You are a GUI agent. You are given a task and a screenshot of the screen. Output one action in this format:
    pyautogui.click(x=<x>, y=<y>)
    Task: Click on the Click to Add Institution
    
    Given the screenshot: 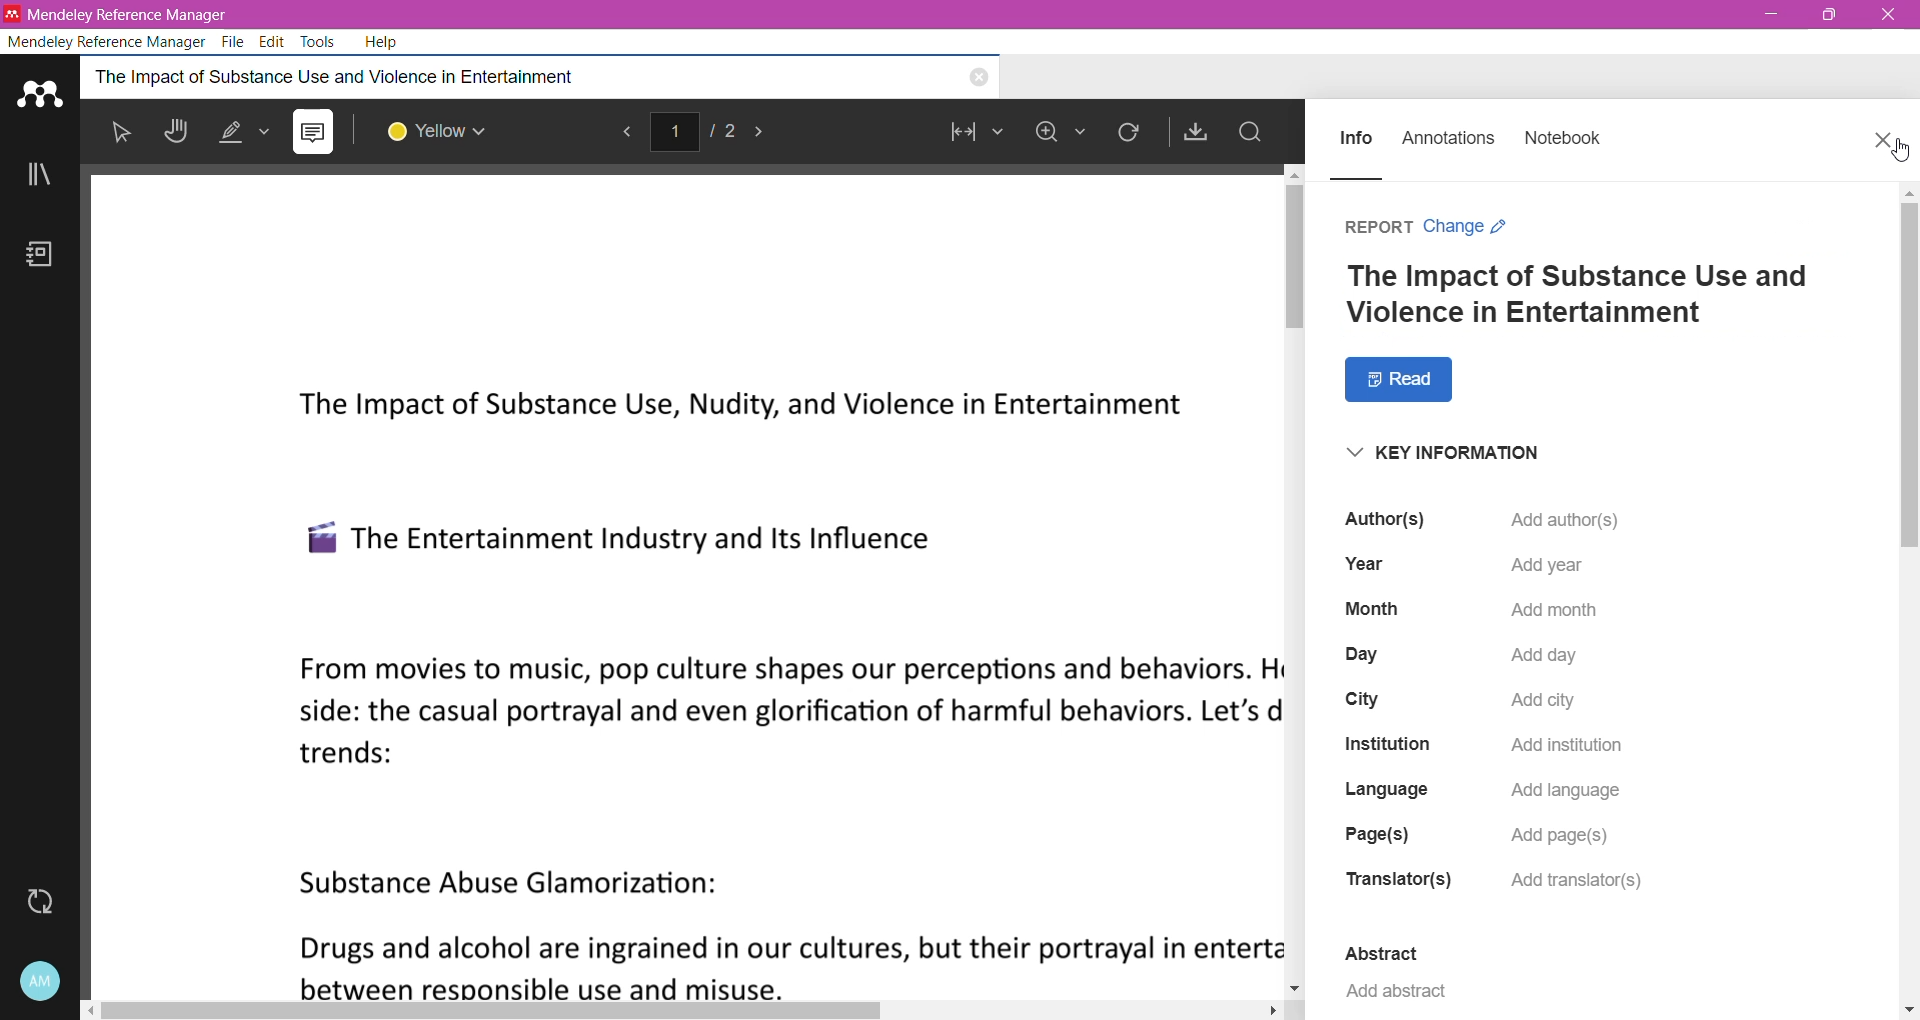 What is the action you would take?
    pyautogui.click(x=1557, y=746)
    